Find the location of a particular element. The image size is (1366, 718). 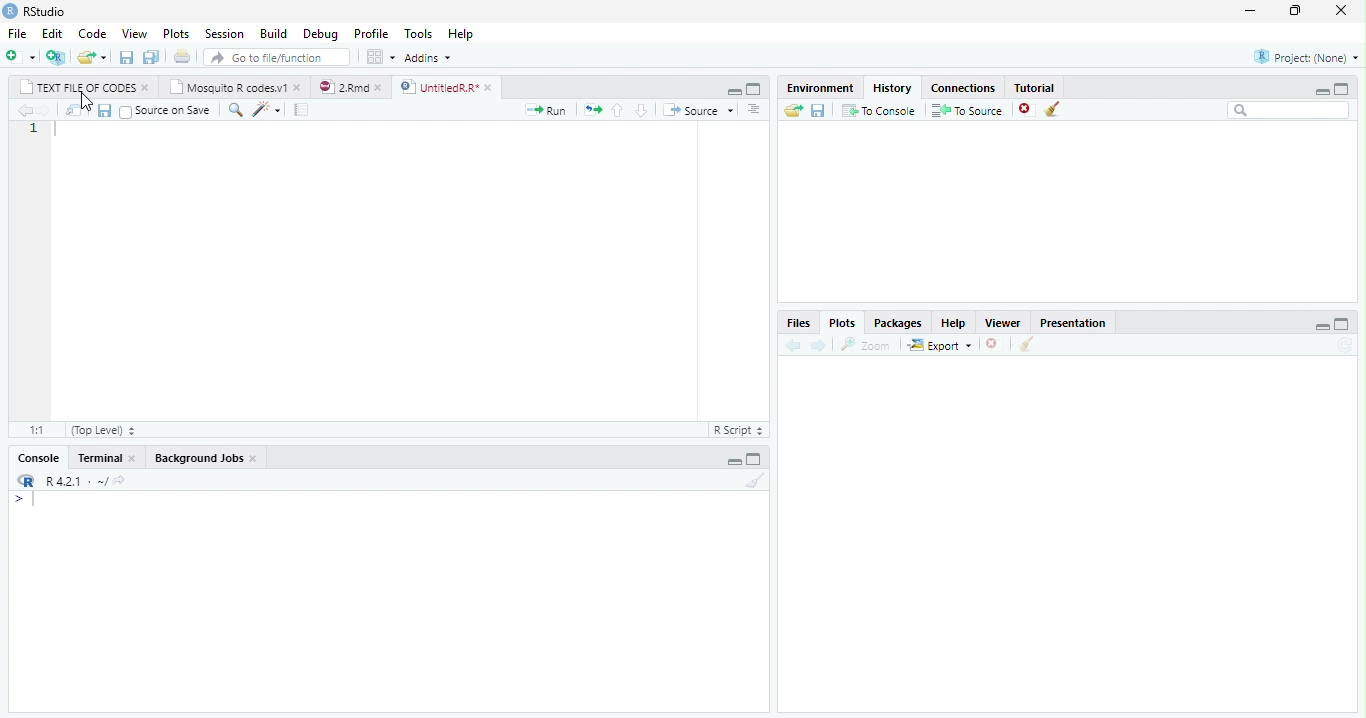

close is located at coordinates (133, 457).